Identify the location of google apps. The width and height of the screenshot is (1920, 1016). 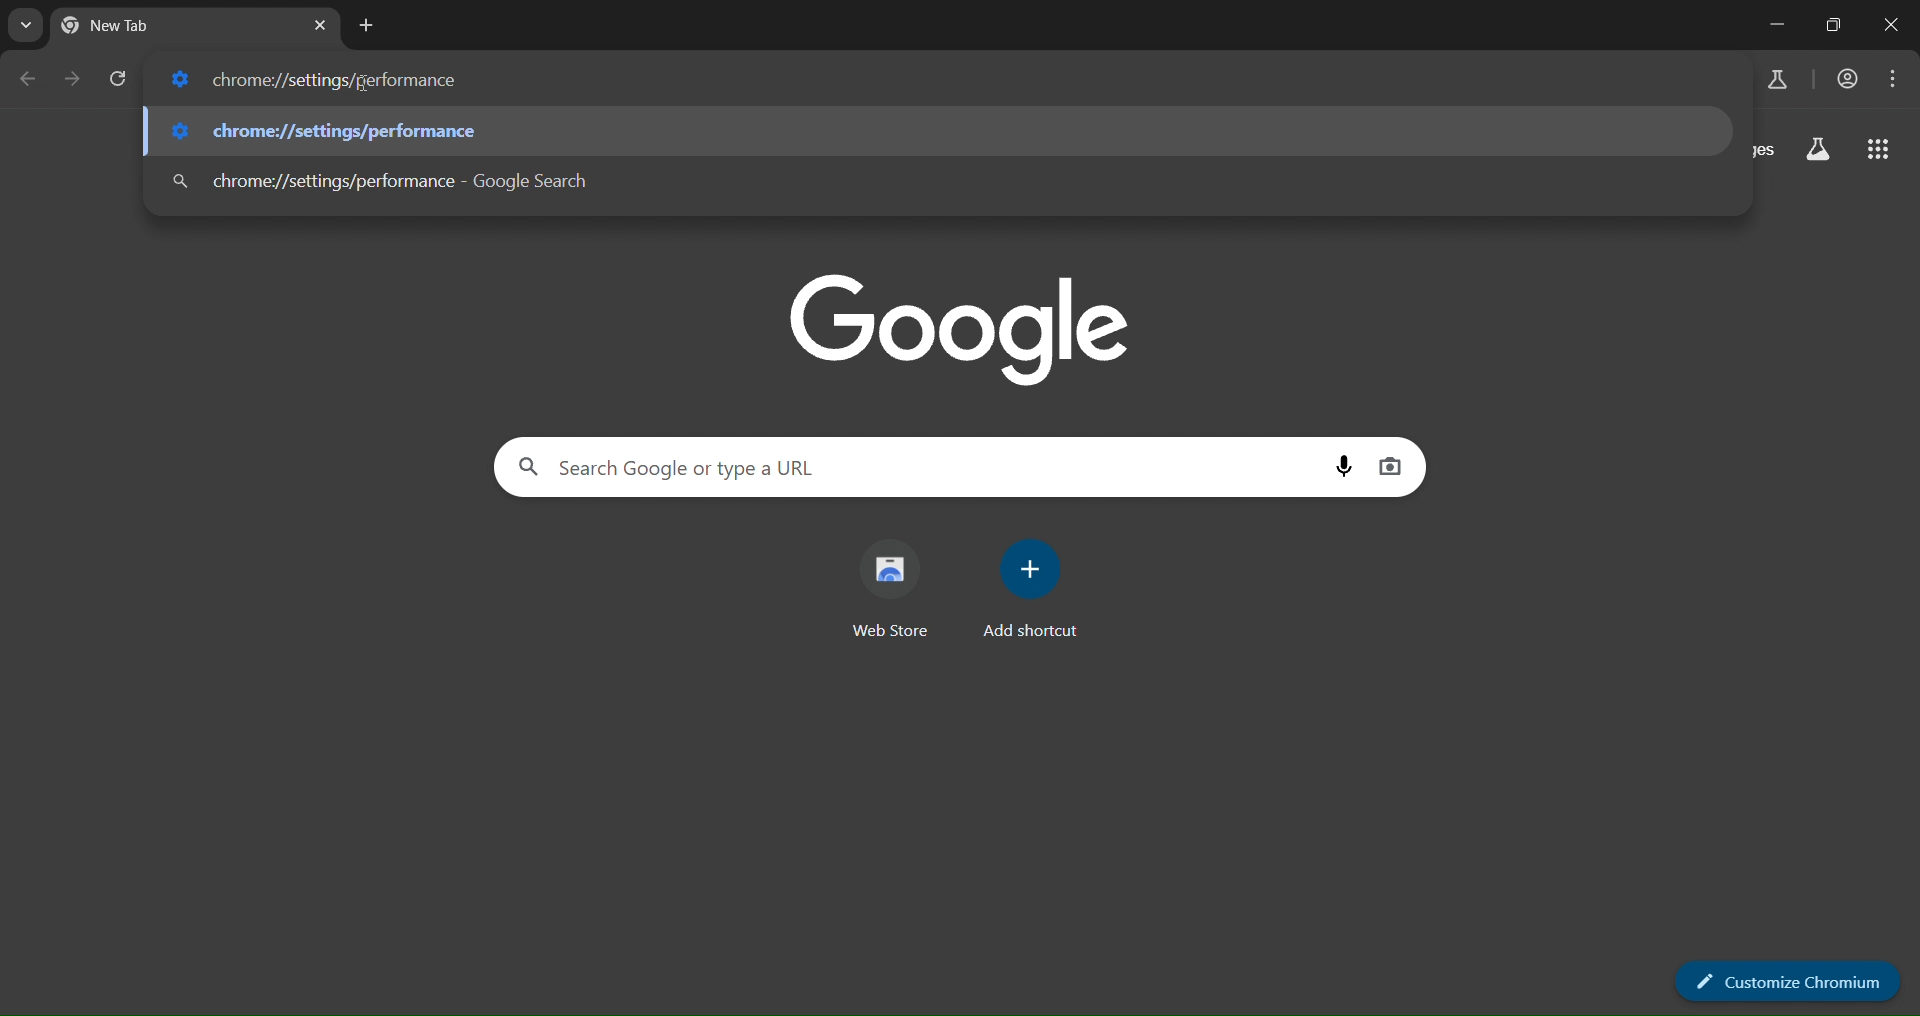
(1876, 149).